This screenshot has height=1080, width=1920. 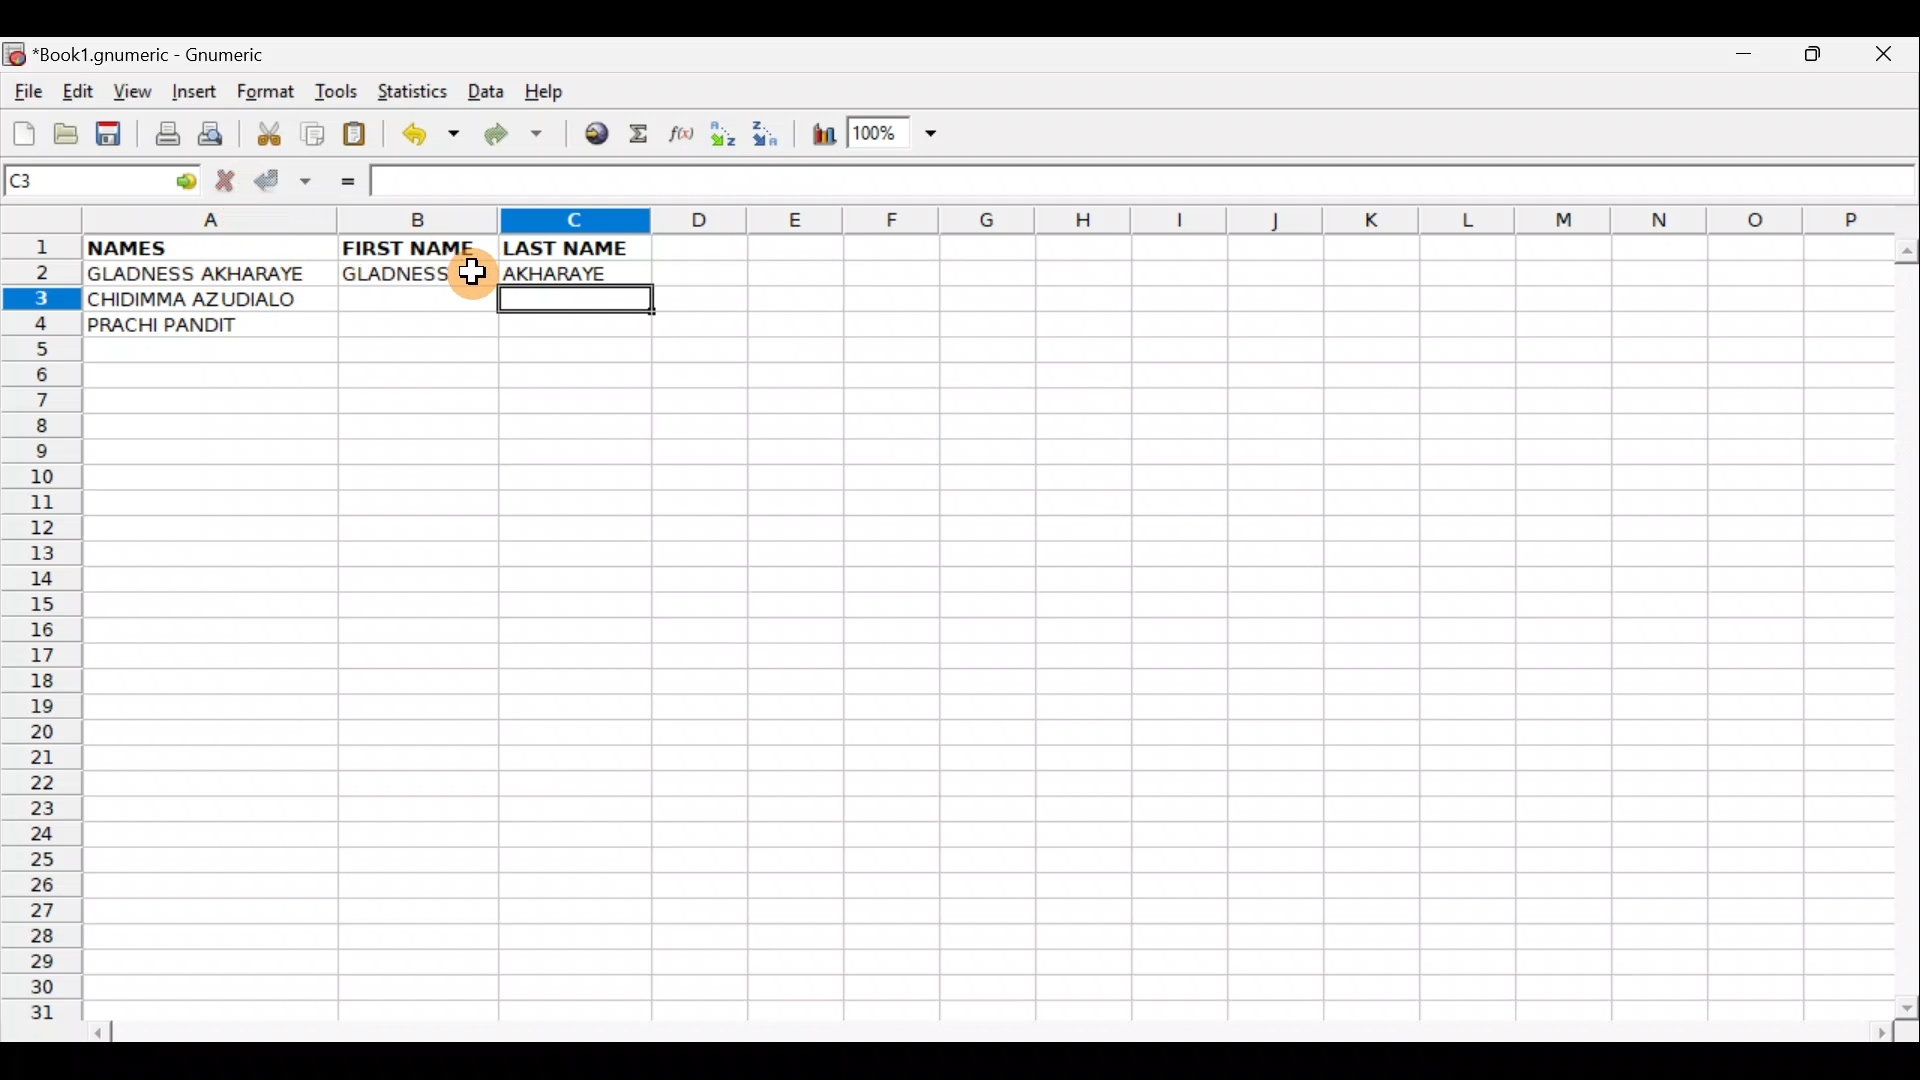 What do you see at coordinates (42, 636) in the screenshot?
I see `Rows` at bounding box center [42, 636].